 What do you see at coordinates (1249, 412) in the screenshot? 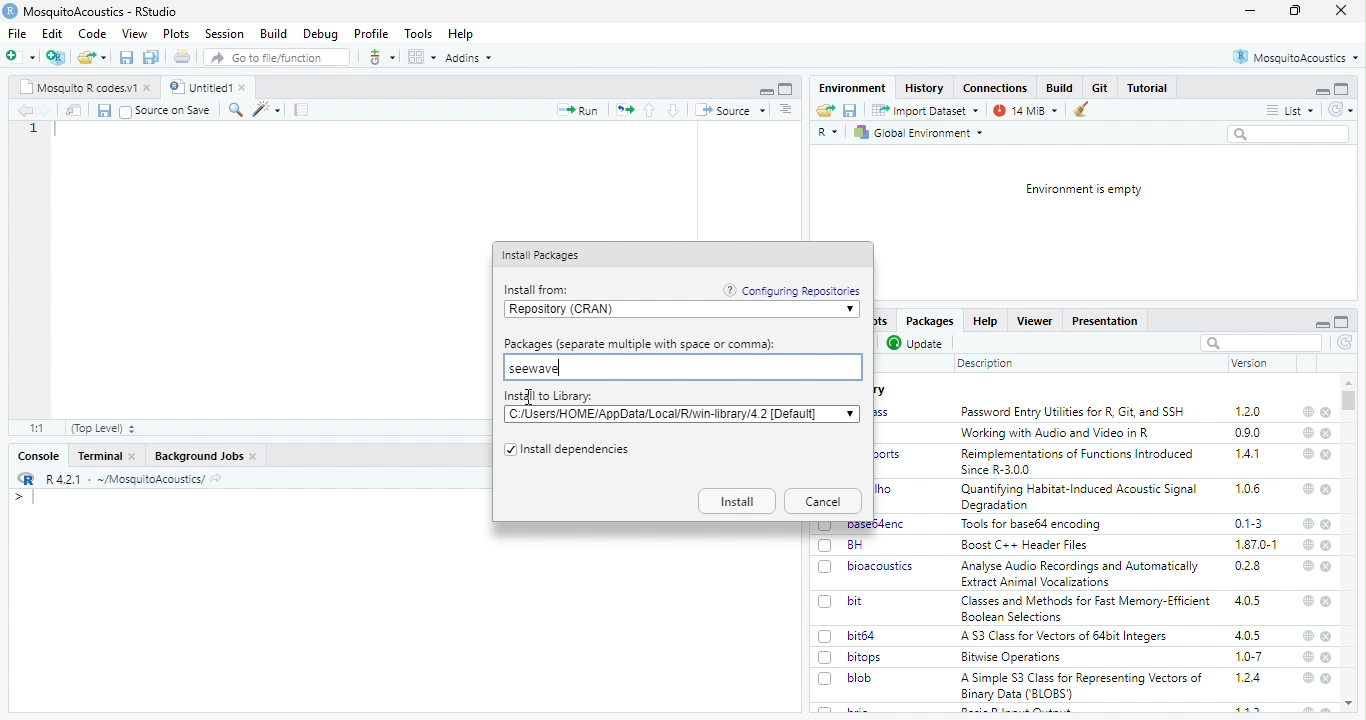
I see `120` at bounding box center [1249, 412].